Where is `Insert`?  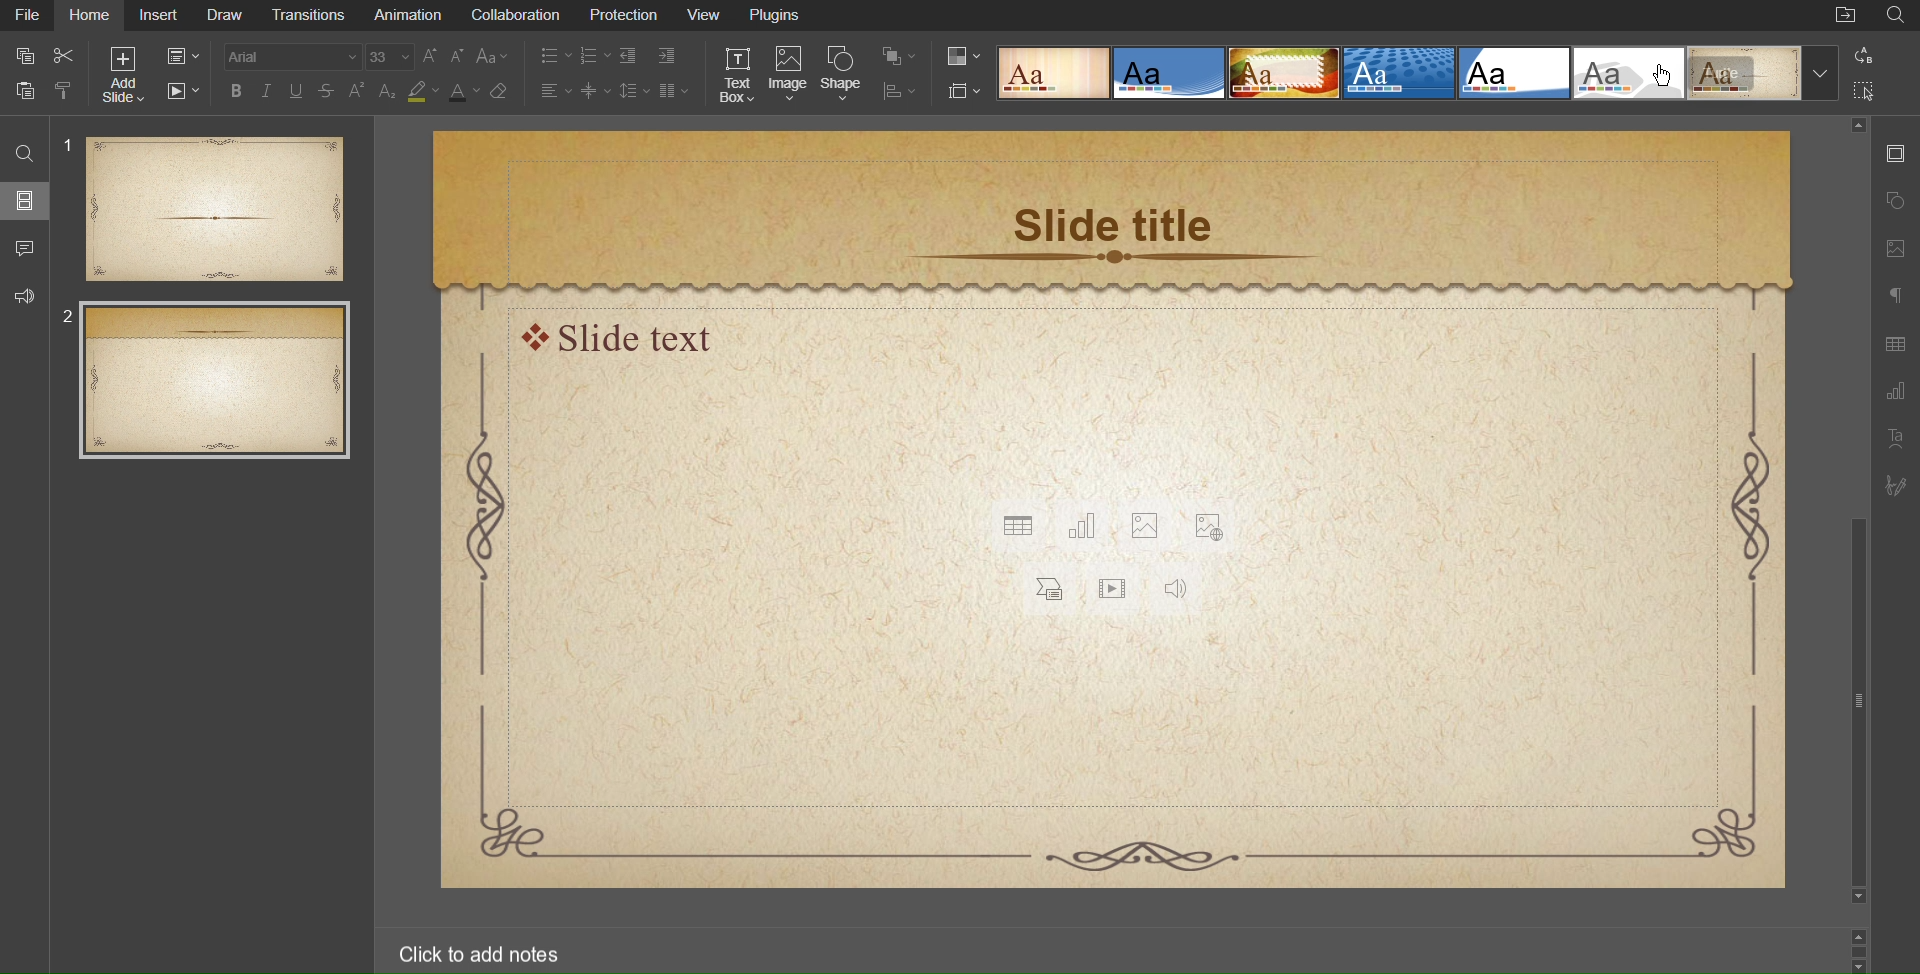
Insert is located at coordinates (159, 17).